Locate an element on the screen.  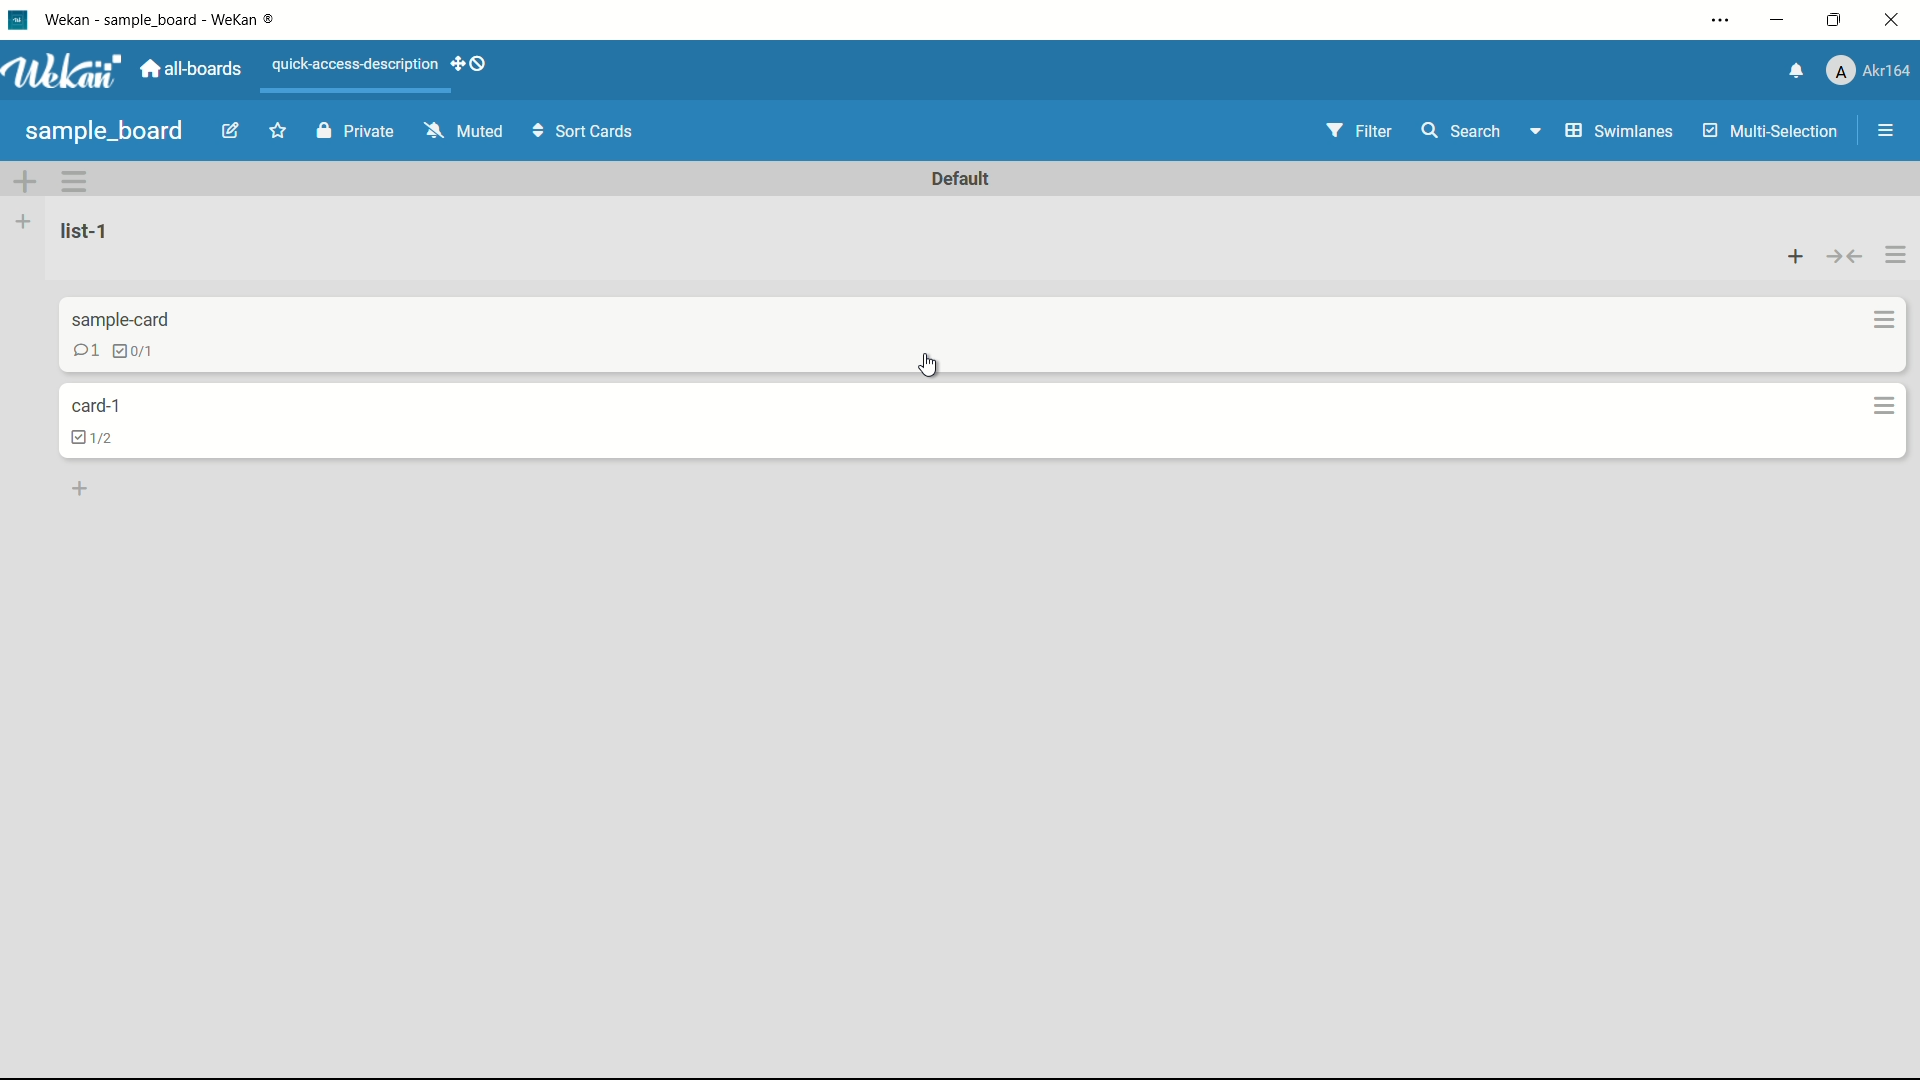
app name is located at coordinates (171, 20).